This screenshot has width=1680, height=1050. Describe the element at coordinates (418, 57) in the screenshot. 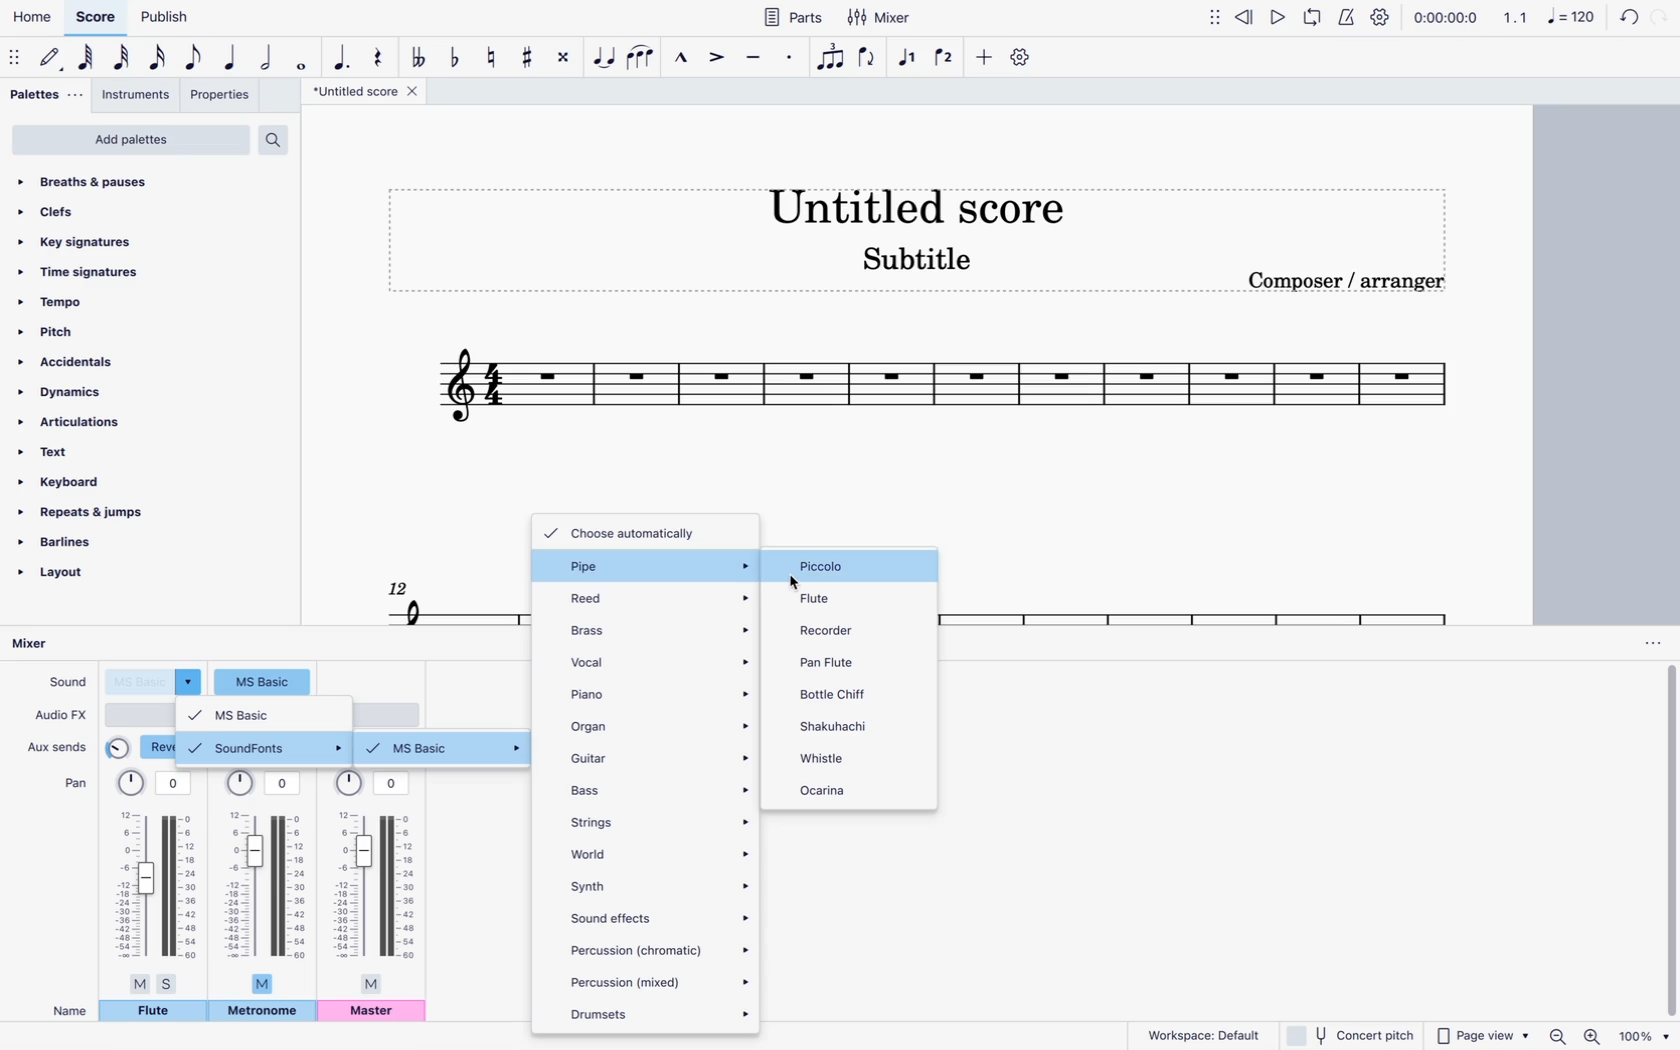

I see `toggle double flat` at that location.